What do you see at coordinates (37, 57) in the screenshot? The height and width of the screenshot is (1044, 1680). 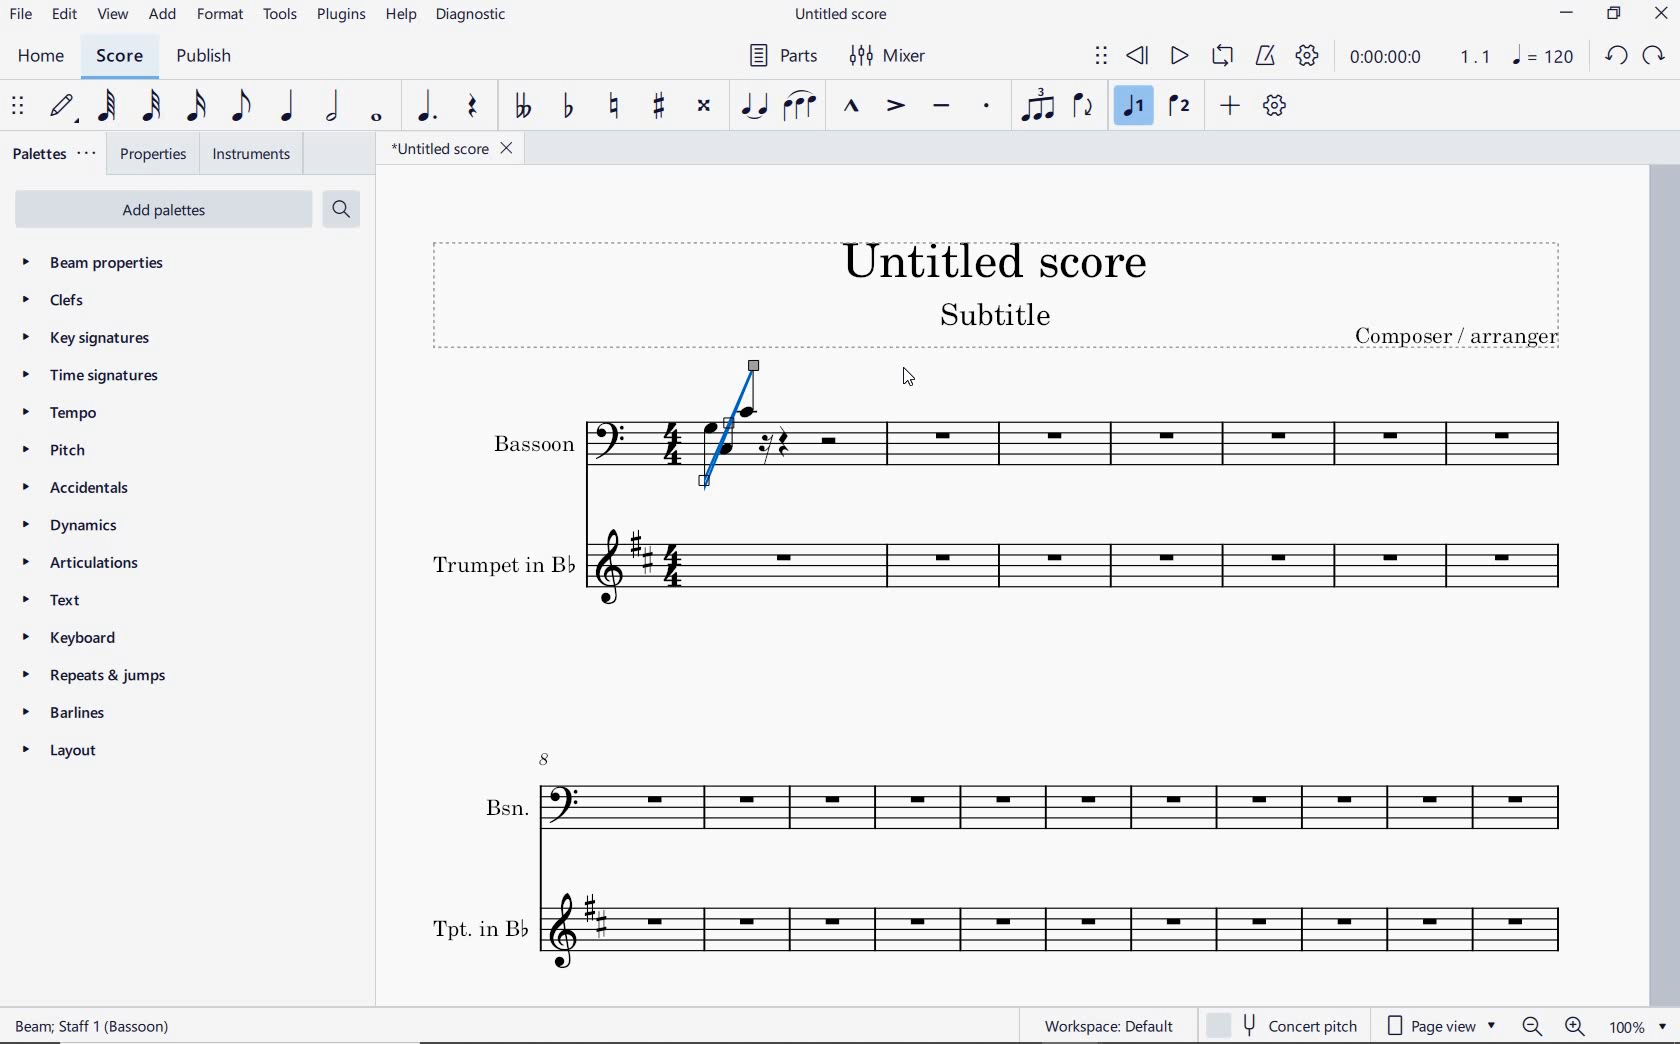 I see `home` at bounding box center [37, 57].